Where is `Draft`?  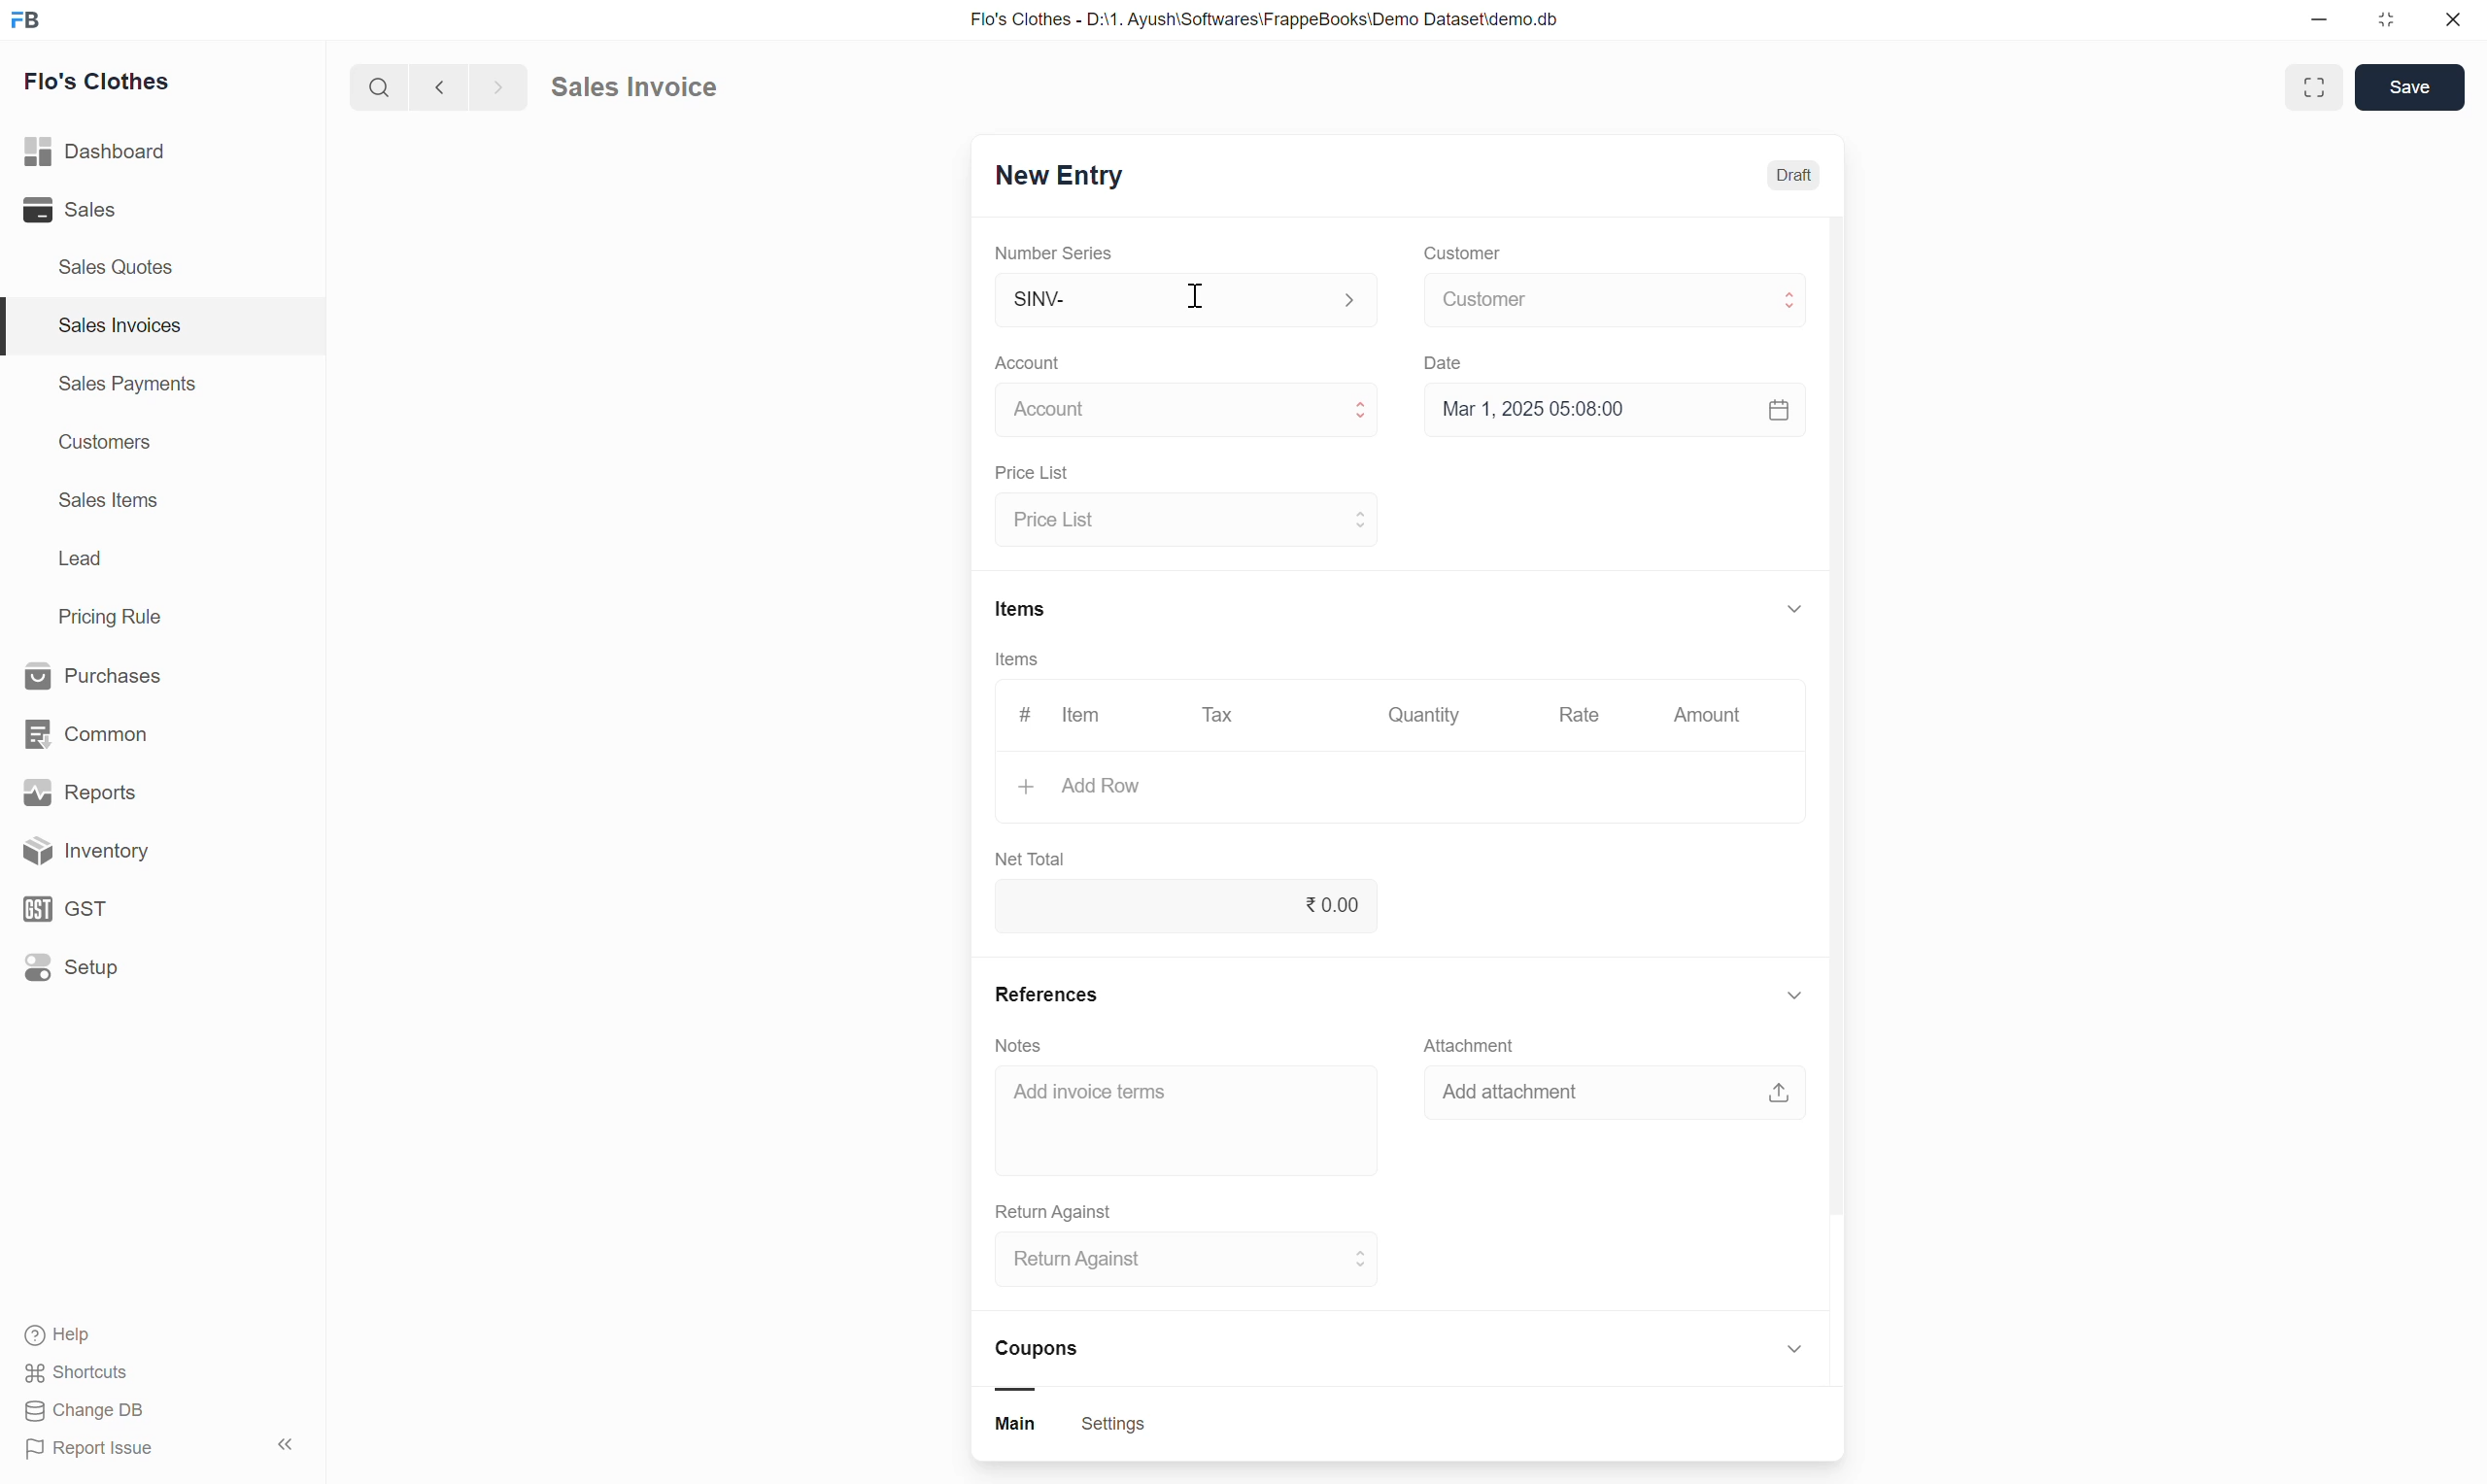 Draft is located at coordinates (1793, 176).